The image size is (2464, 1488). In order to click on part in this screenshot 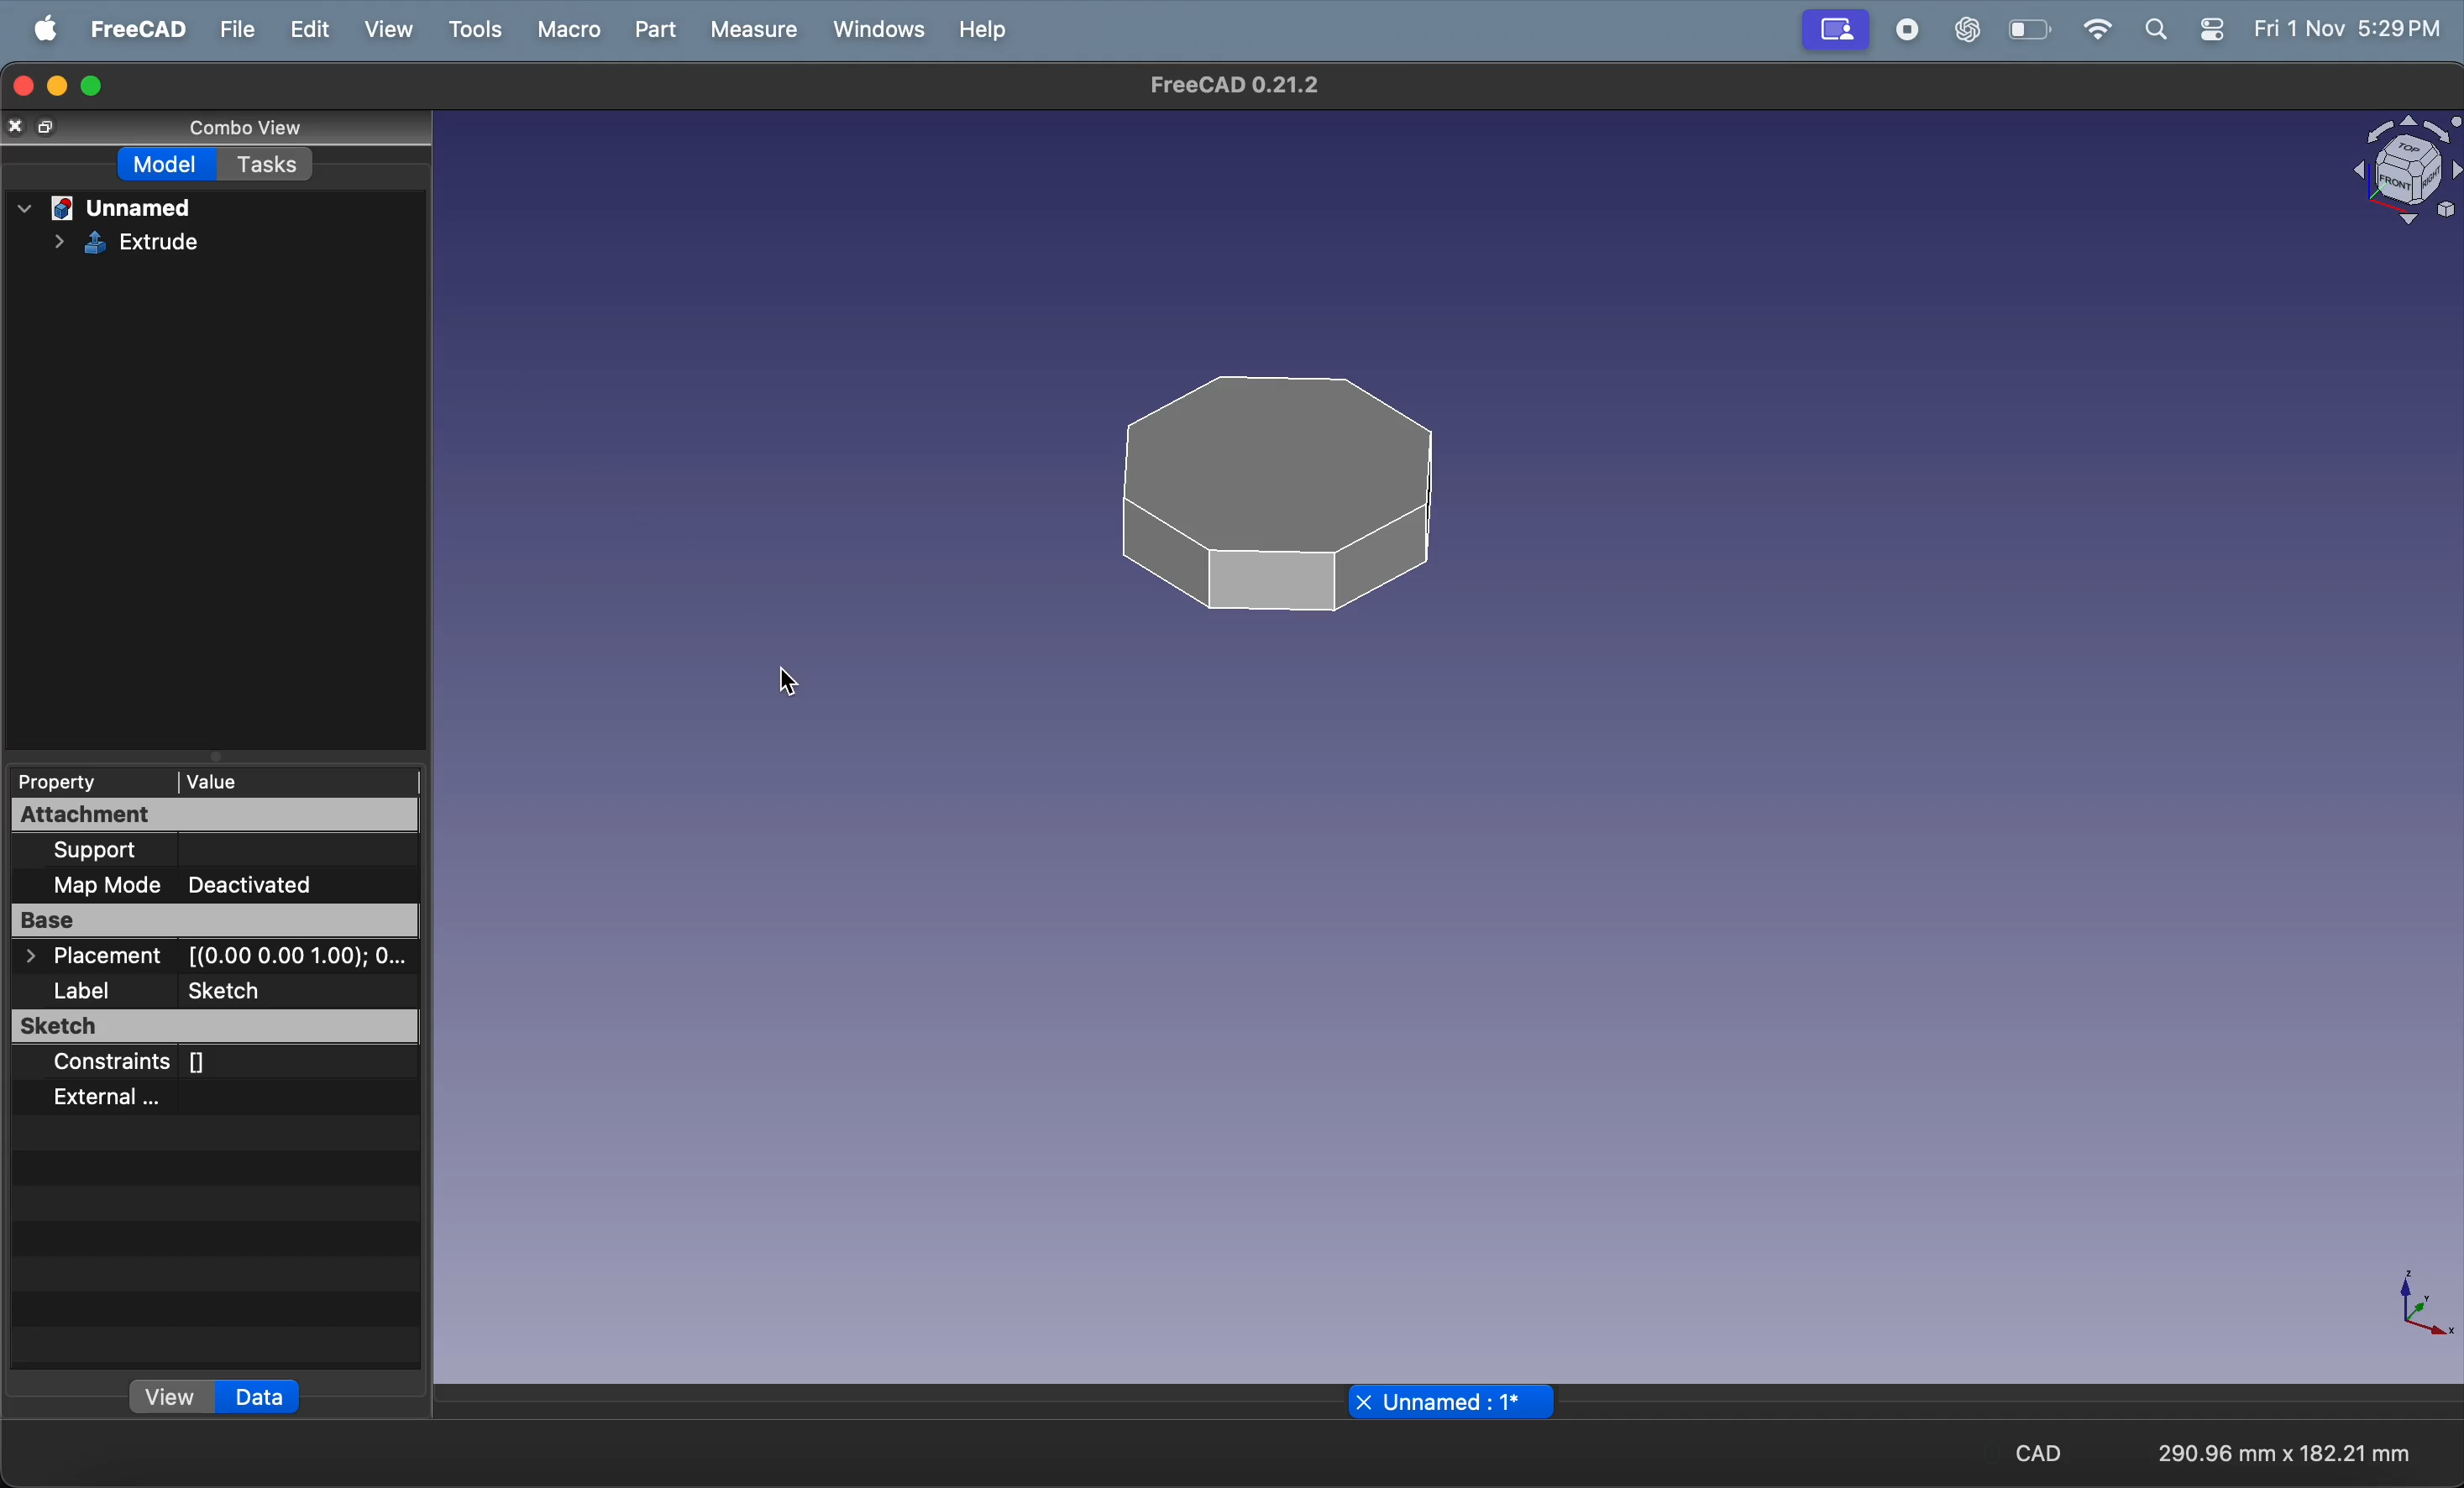, I will do `click(647, 35)`.